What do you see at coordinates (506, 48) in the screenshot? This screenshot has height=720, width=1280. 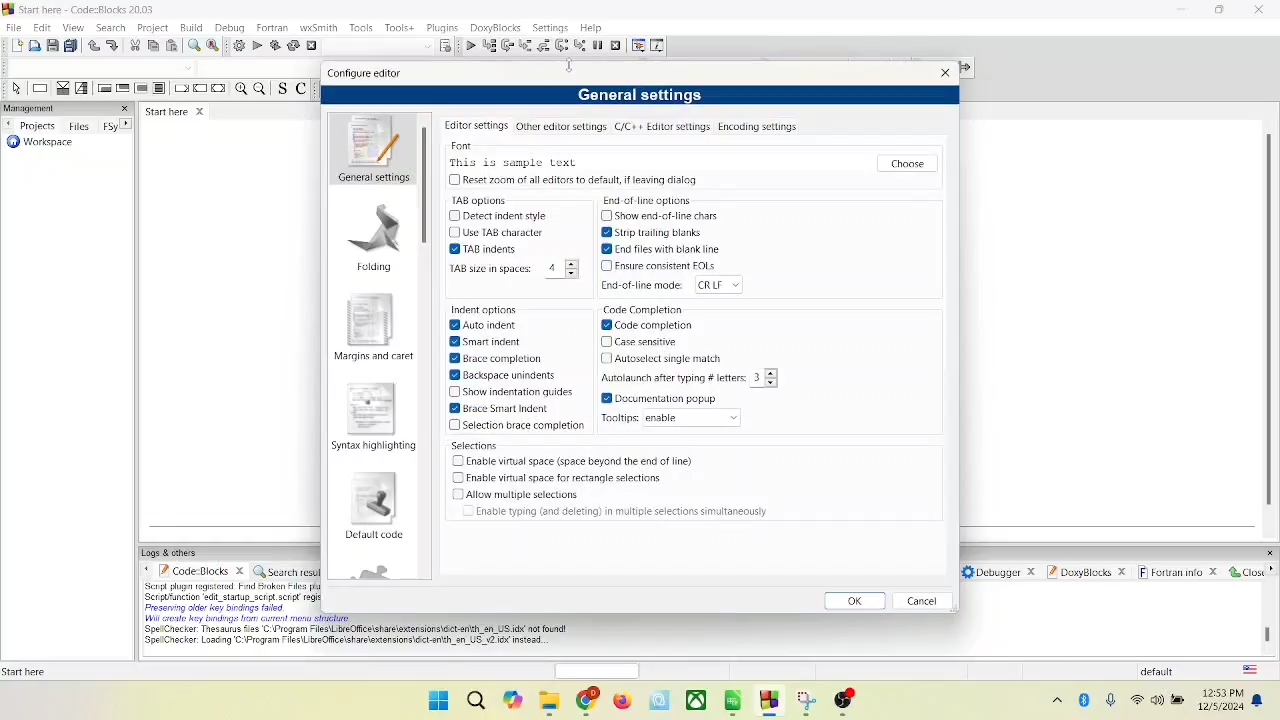 I see `next line` at bounding box center [506, 48].